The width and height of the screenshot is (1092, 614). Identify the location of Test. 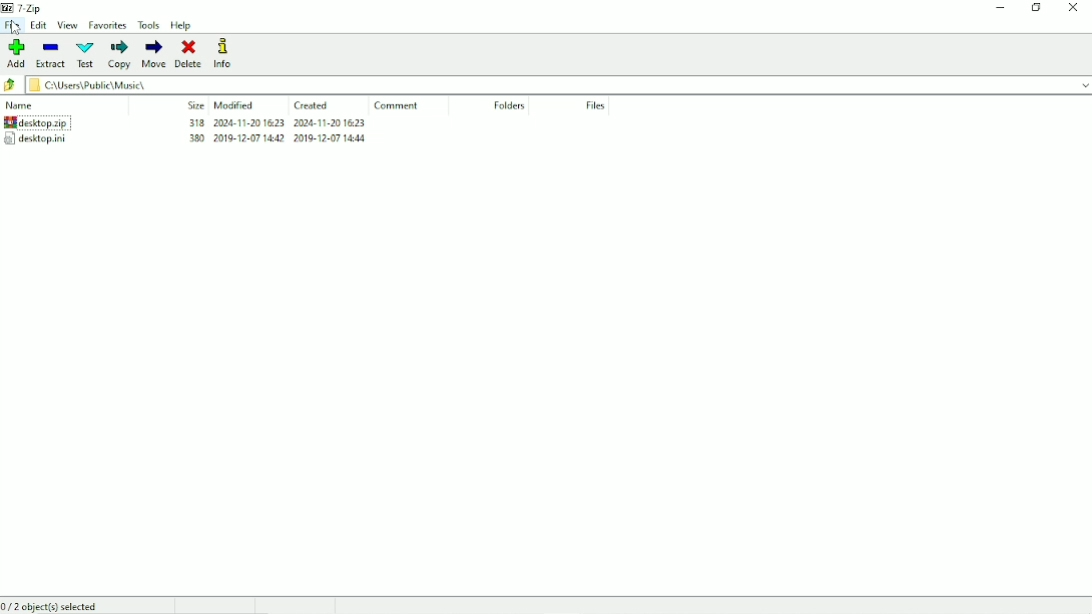
(84, 54).